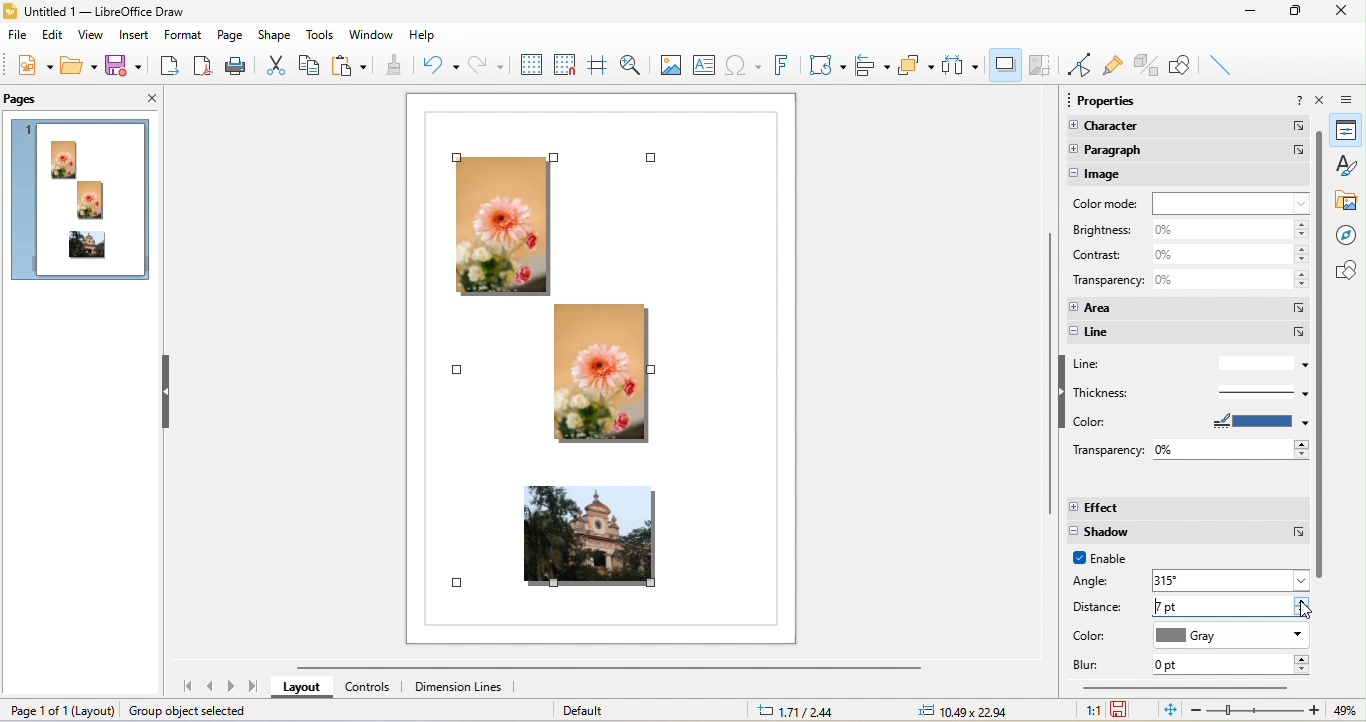 The height and width of the screenshot is (722, 1366). What do you see at coordinates (1311, 614) in the screenshot?
I see `cursor movement` at bounding box center [1311, 614].